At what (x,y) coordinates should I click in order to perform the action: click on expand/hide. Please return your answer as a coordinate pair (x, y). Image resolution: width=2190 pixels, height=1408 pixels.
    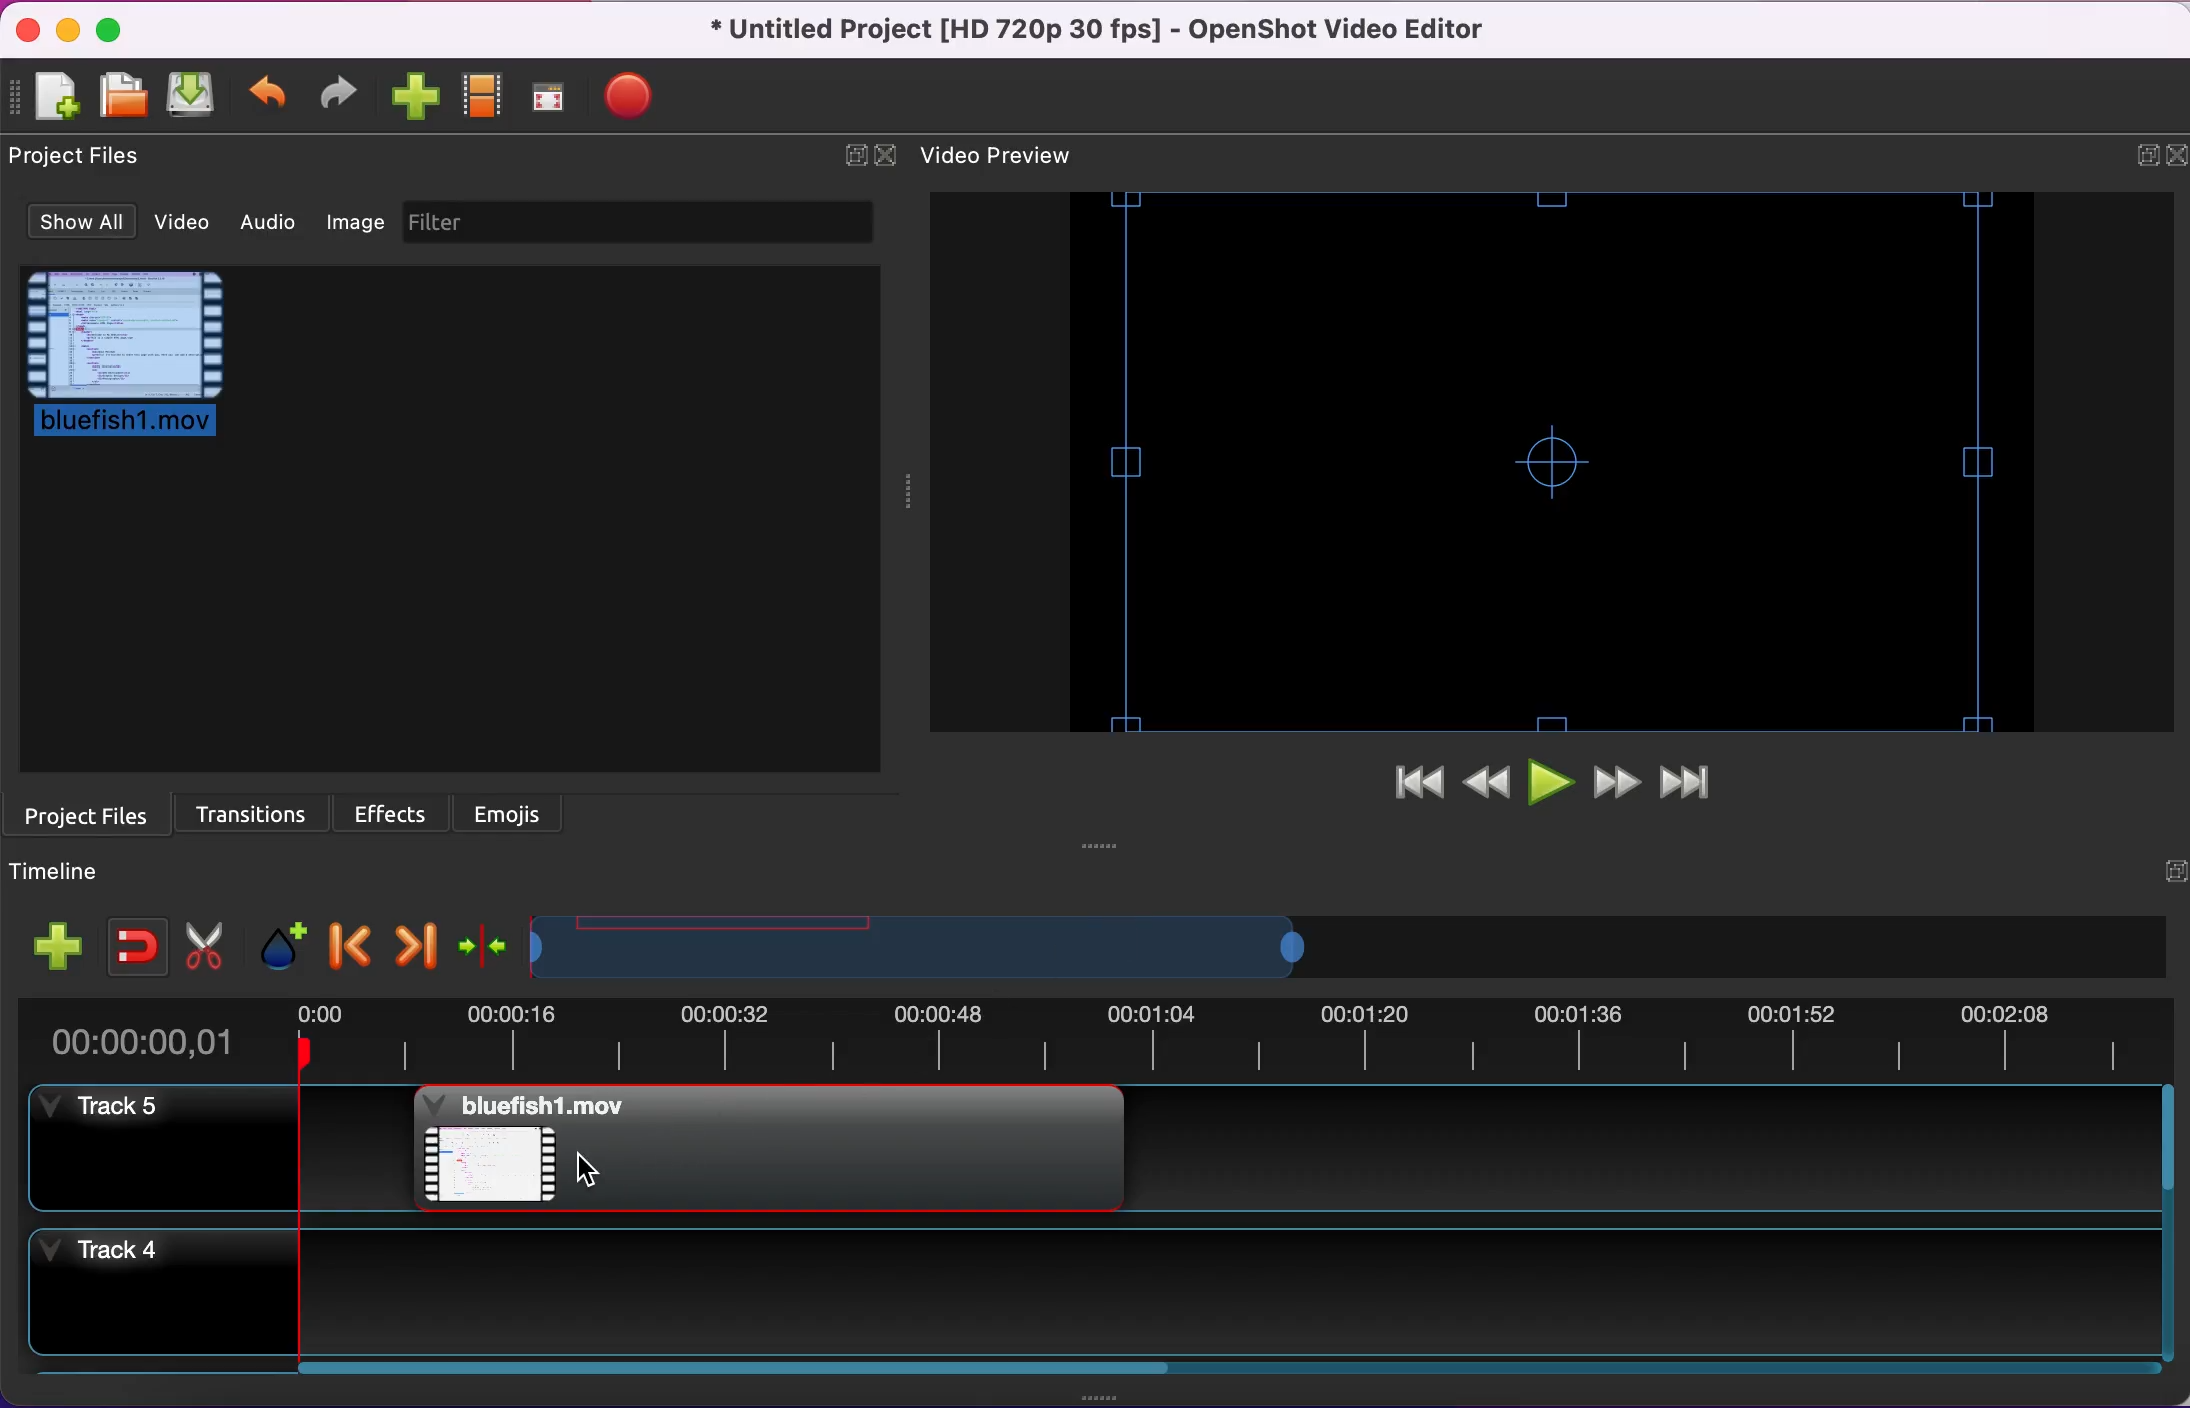
    Looking at the image, I should click on (853, 153).